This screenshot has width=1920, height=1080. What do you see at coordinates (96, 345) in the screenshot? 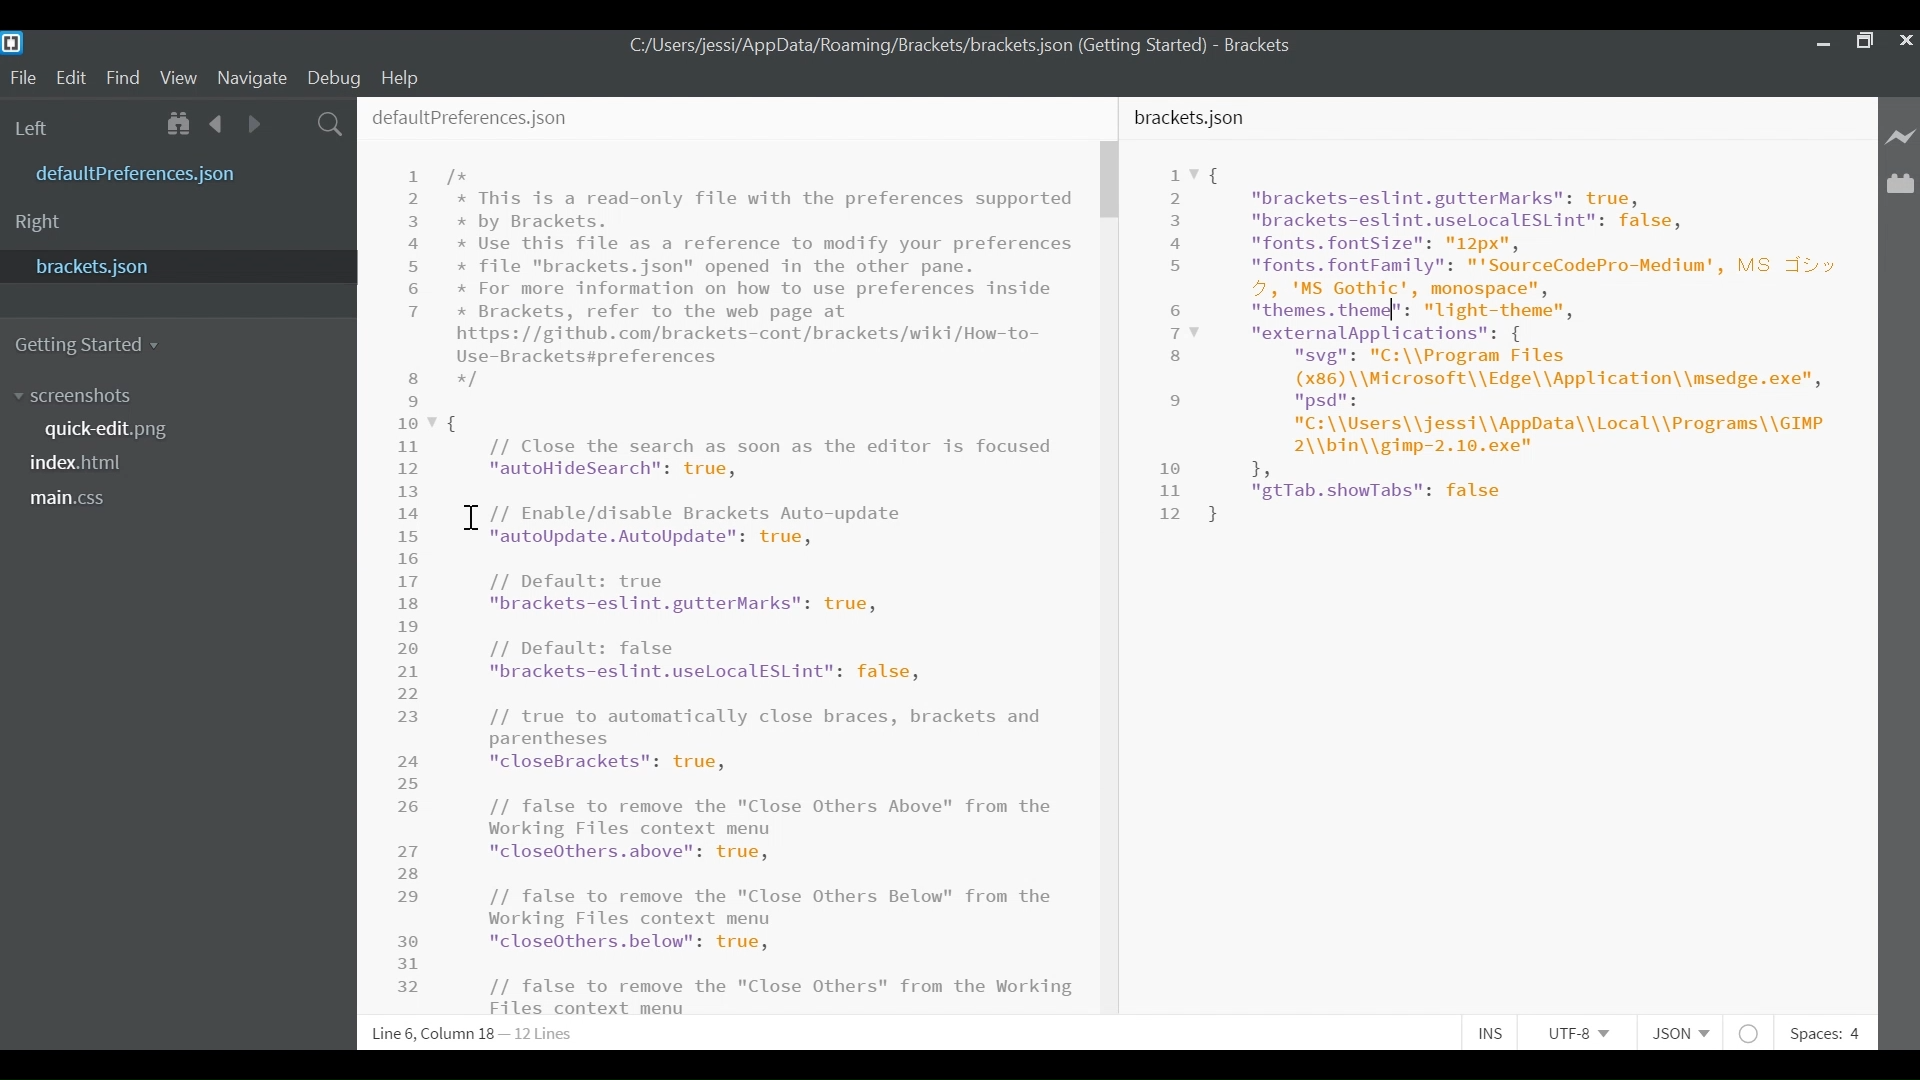
I see `Getting Started` at bounding box center [96, 345].